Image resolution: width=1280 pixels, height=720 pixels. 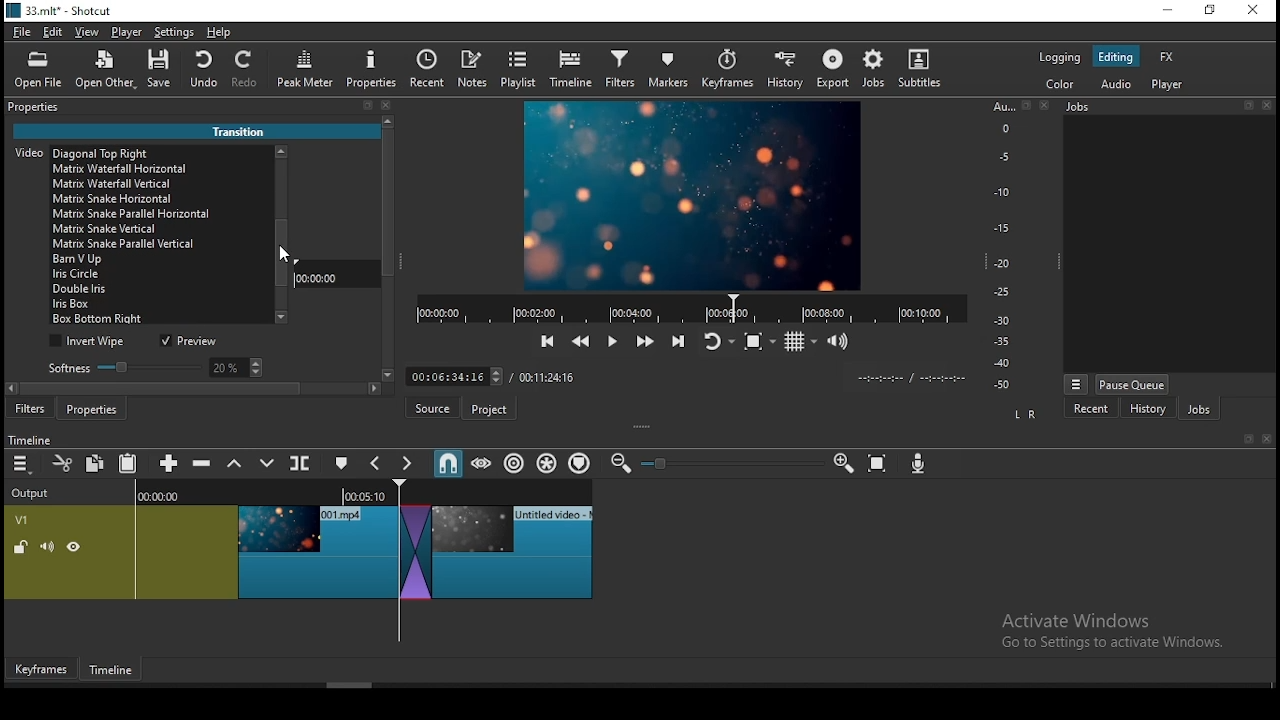 What do you see at coordinates (1024, 416) in the screenshot?
I see `LR` at bounding box center [1024, 416].